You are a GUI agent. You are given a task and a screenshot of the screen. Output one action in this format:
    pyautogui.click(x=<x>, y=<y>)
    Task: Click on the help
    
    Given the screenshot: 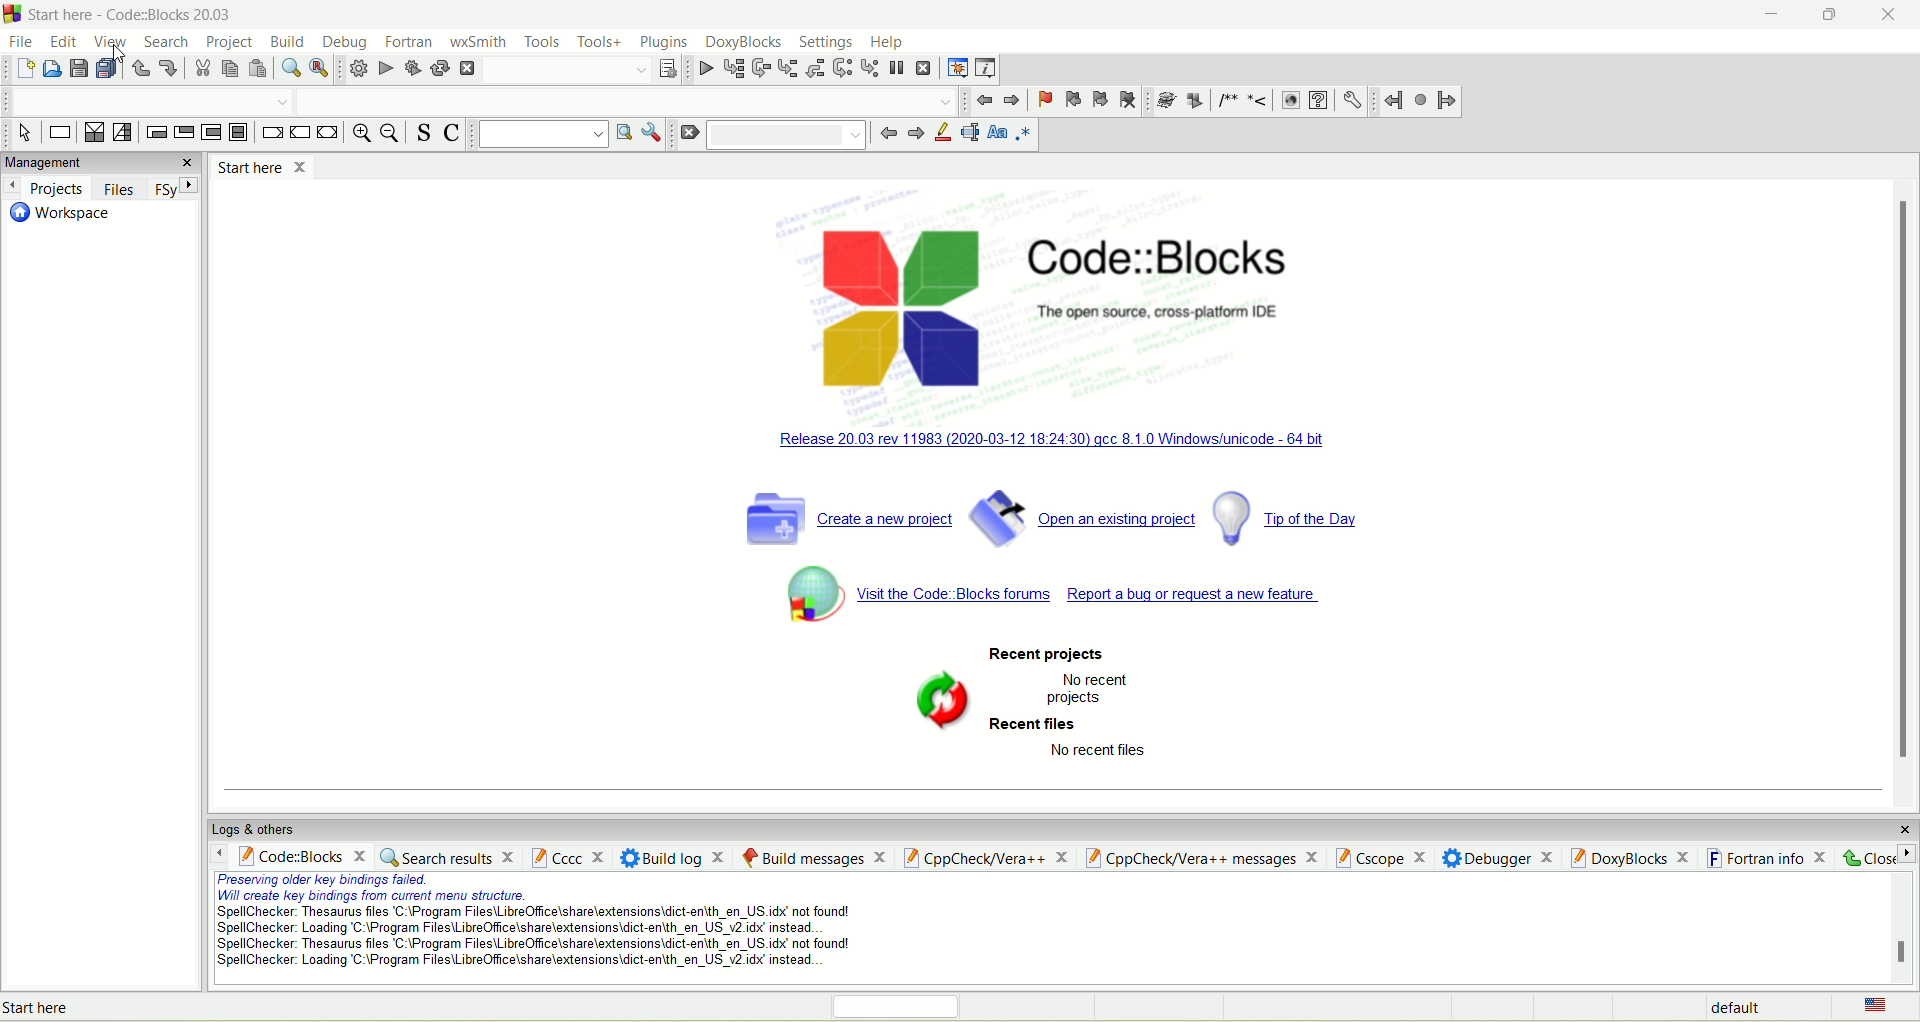 What is the action you would take?
    pyautogui.click(x=886, y=43)
    